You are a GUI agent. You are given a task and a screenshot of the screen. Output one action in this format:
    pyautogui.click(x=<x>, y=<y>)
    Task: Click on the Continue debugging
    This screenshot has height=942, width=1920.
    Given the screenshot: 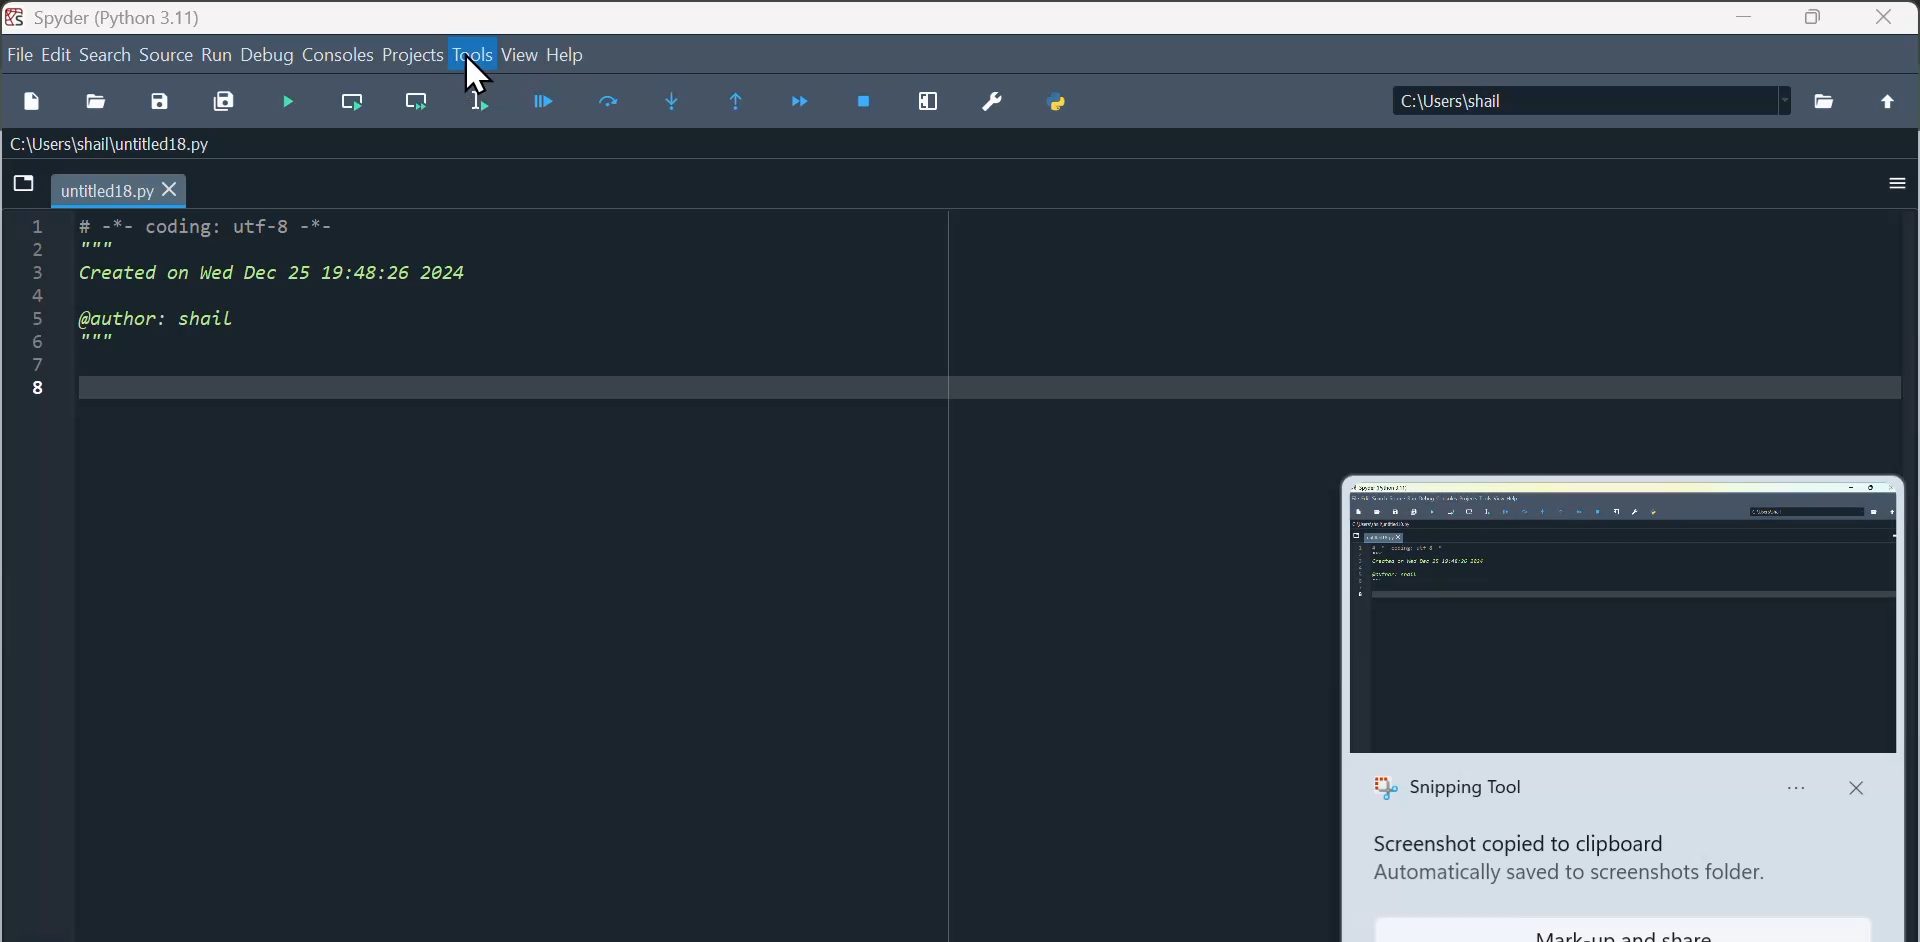 What is the action you would take?
    pyautogui.click(x=731, y=102)
    